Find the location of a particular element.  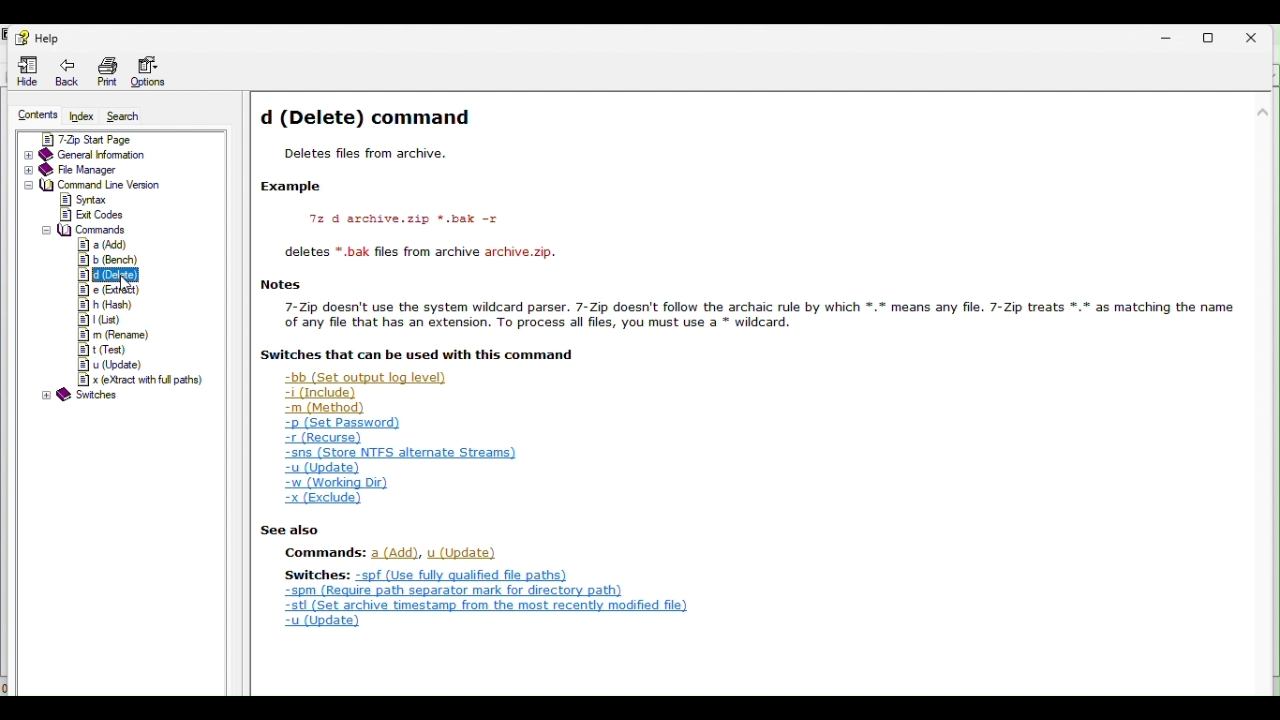

stl is located at coordinates (483, 604).